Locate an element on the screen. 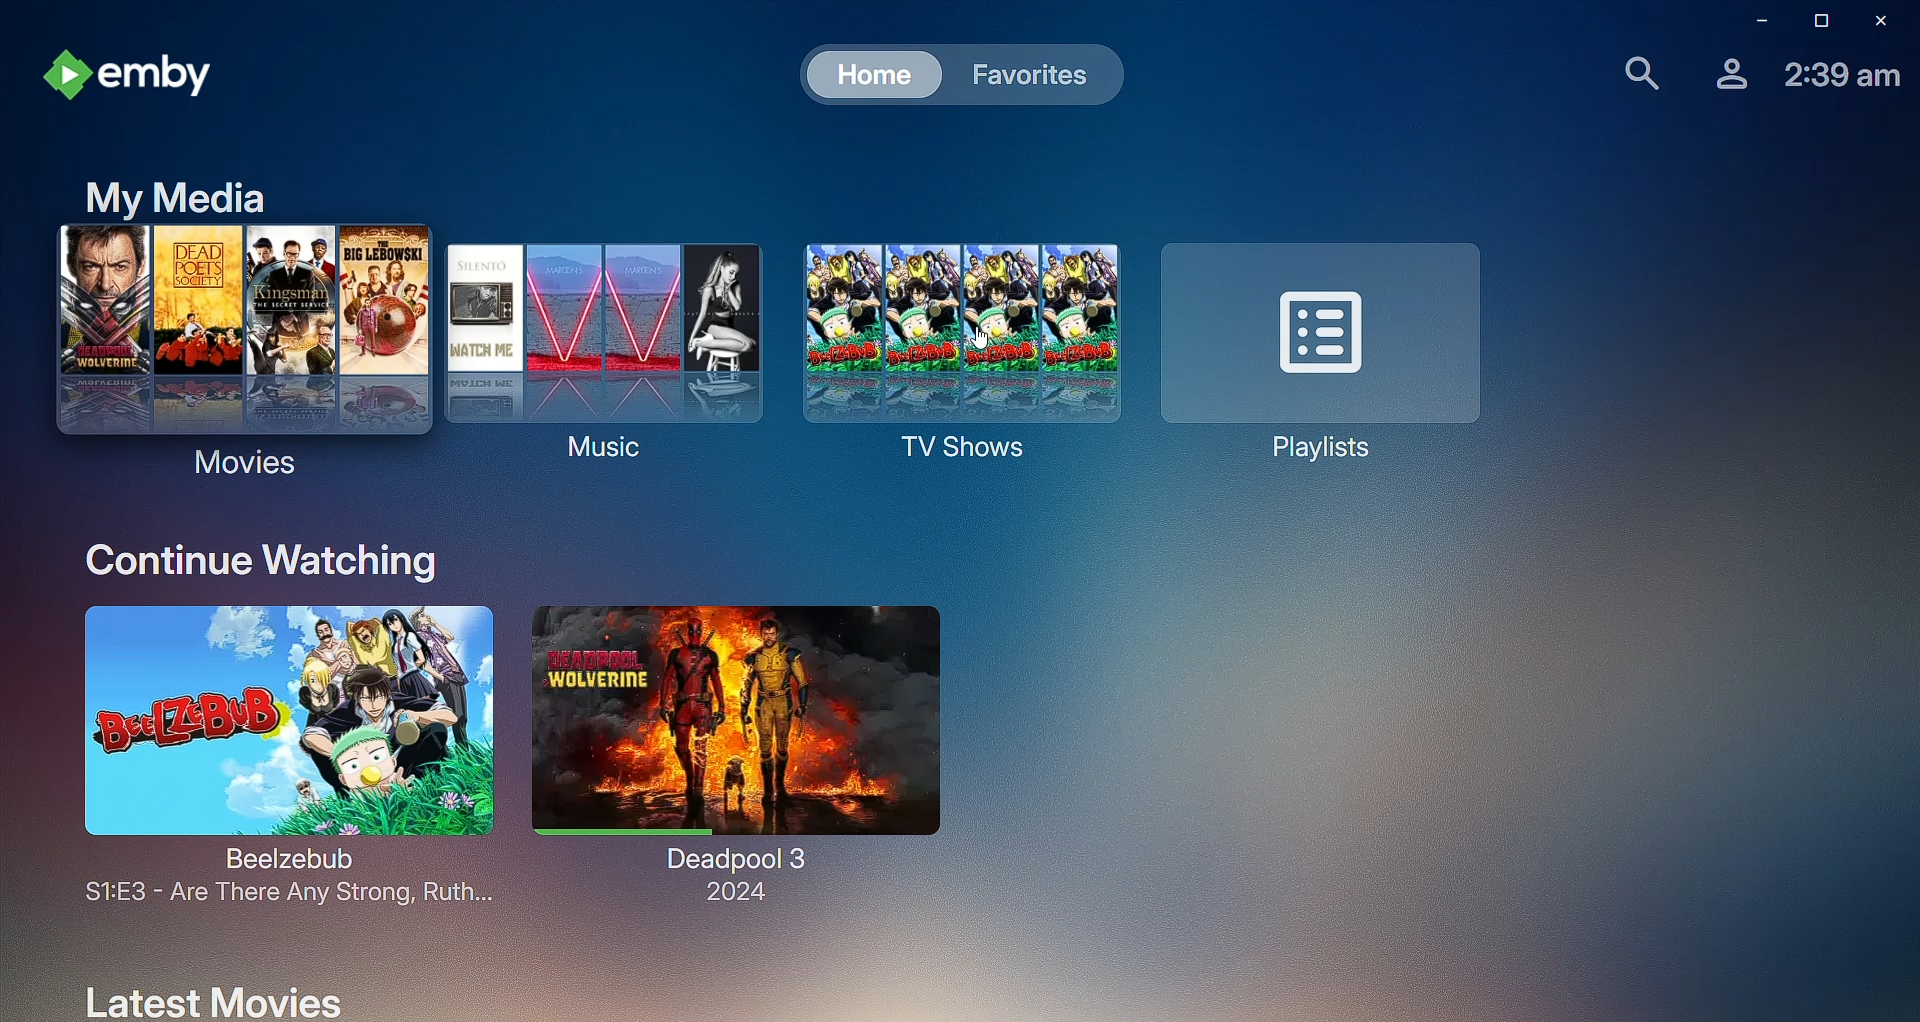  Playlists is located at coordinates (1325, 351).